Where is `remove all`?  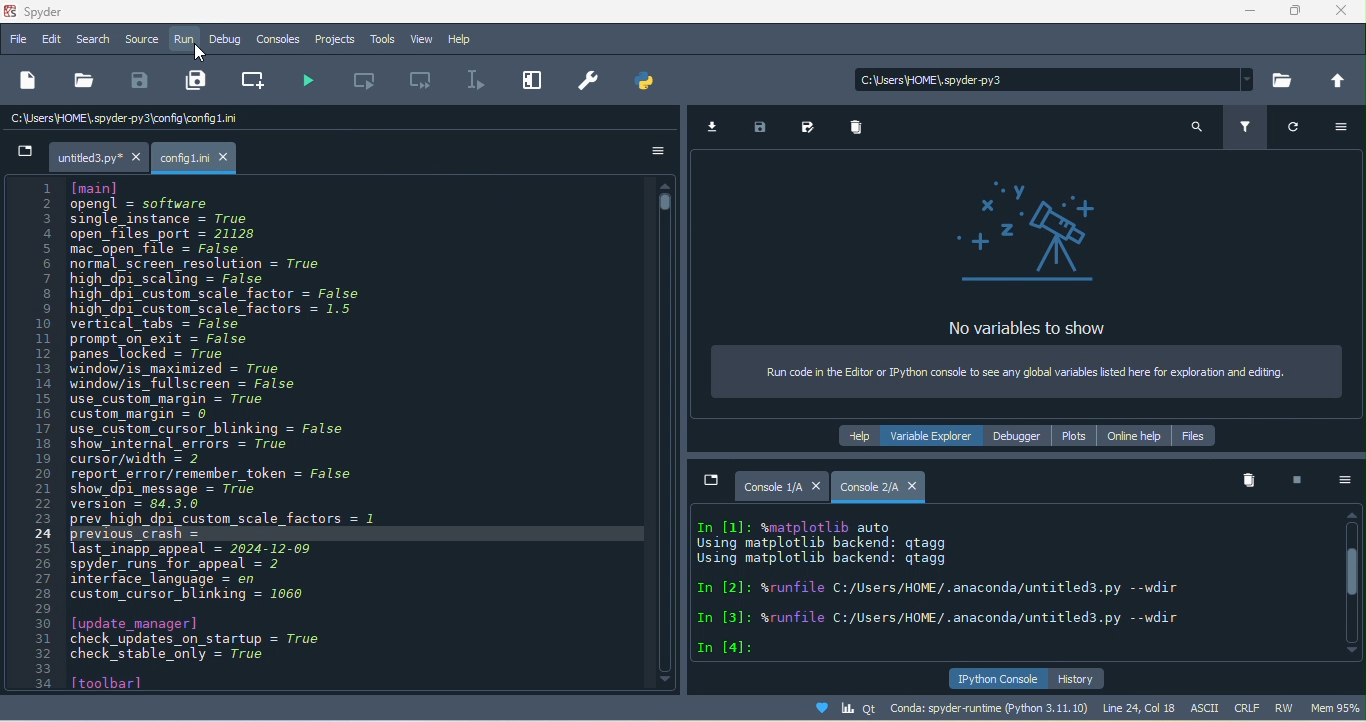
remove all is located at coordinates (855, 130).